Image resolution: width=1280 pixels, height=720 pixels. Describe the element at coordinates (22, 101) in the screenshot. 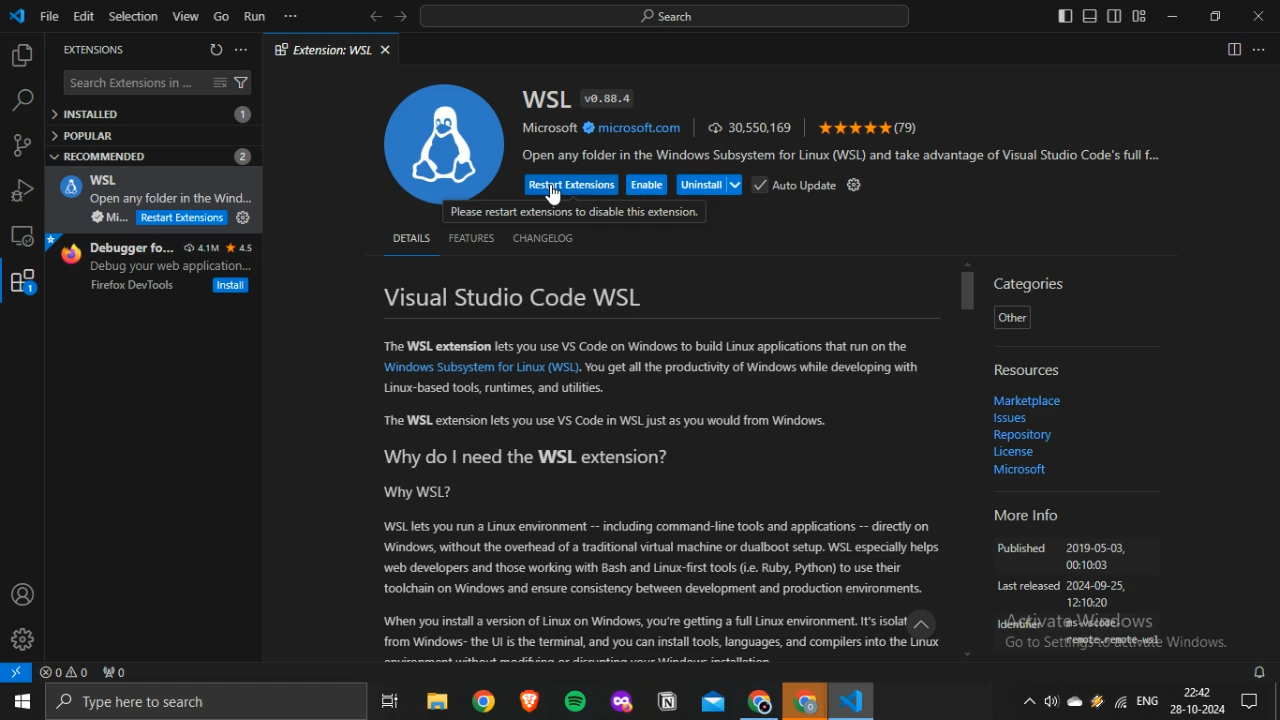

I see `search` at that location.